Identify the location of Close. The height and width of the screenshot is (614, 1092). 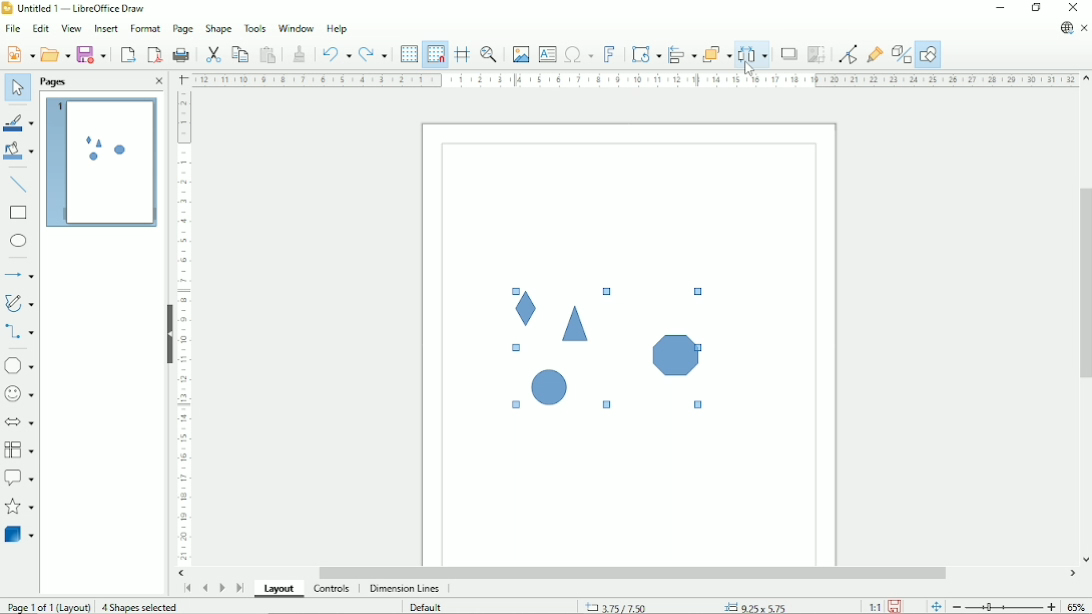
(156, 81).